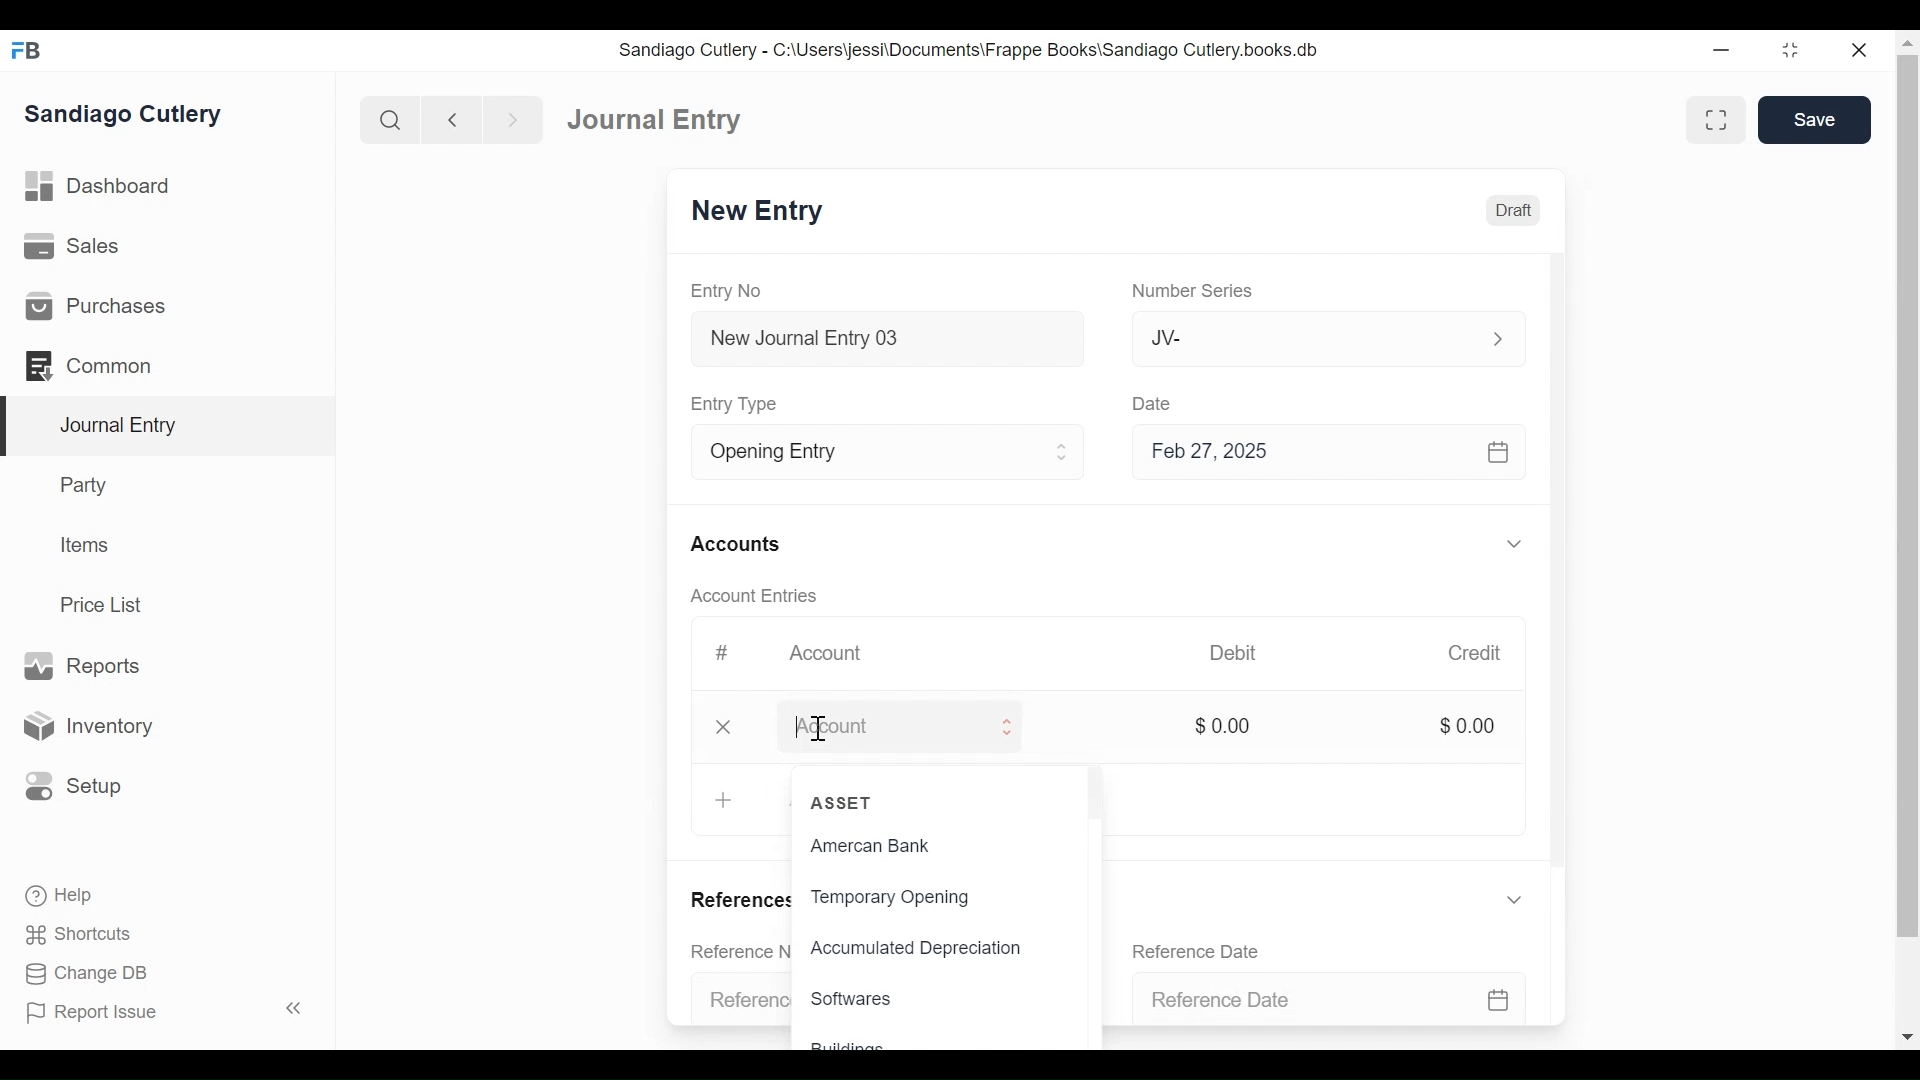  What do you see at coordinates (890, 339) in the screenshot?
I see `New Journal Entry 03` at bounding box center [890, 339].